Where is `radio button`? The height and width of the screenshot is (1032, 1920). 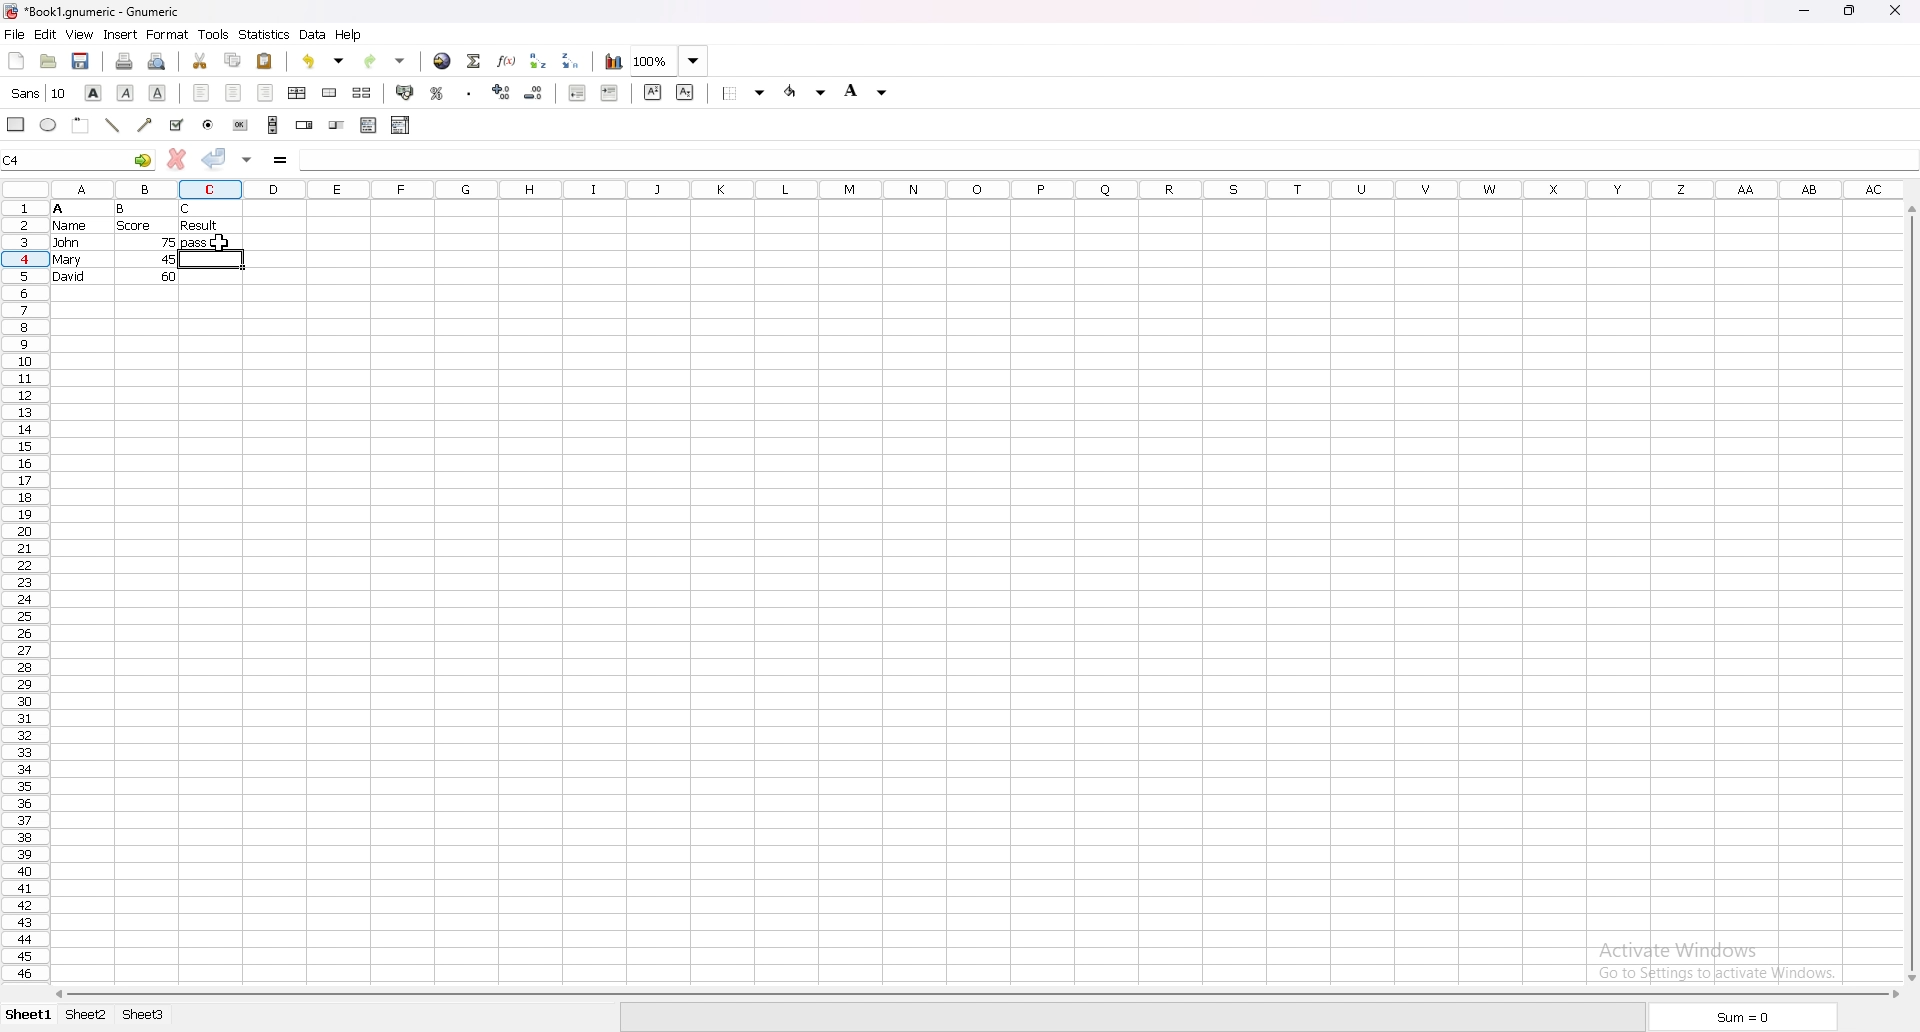
radio button is located at coordinates (209, 125).